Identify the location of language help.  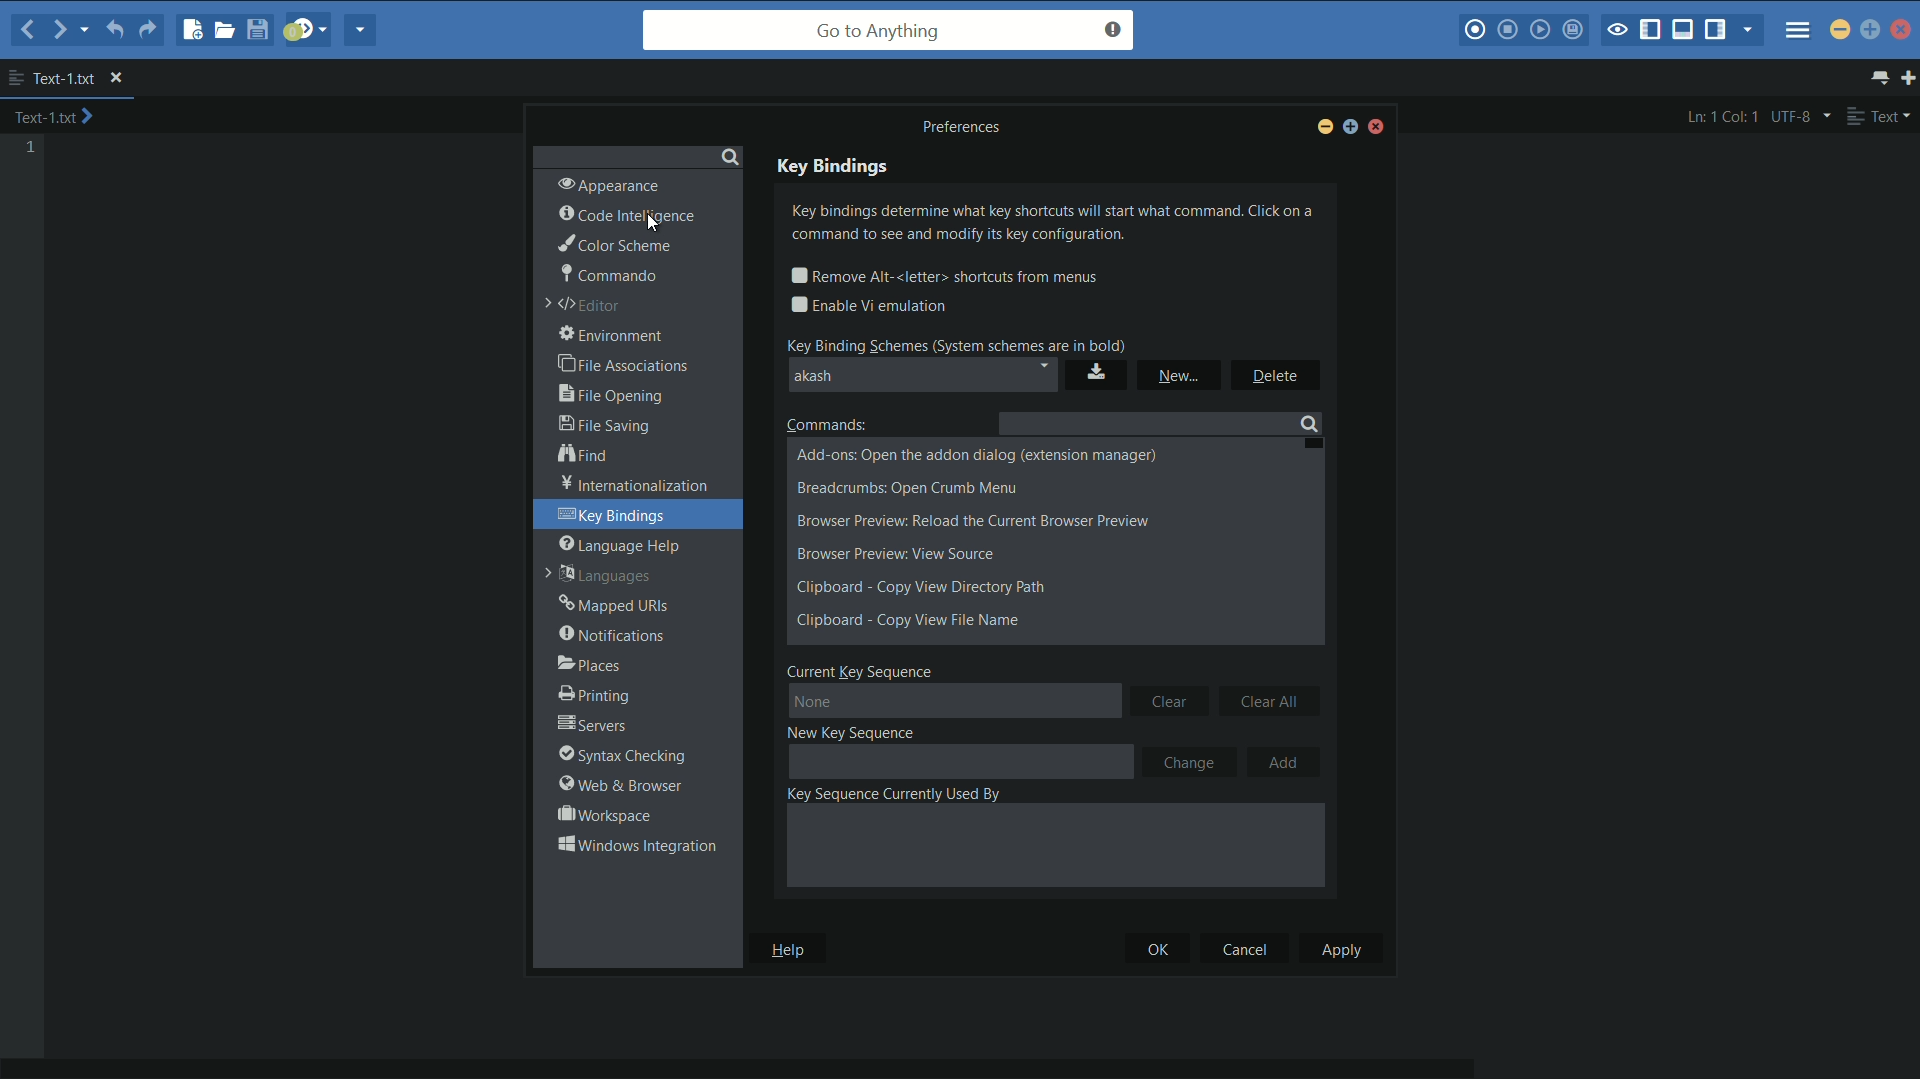
(620, 545).